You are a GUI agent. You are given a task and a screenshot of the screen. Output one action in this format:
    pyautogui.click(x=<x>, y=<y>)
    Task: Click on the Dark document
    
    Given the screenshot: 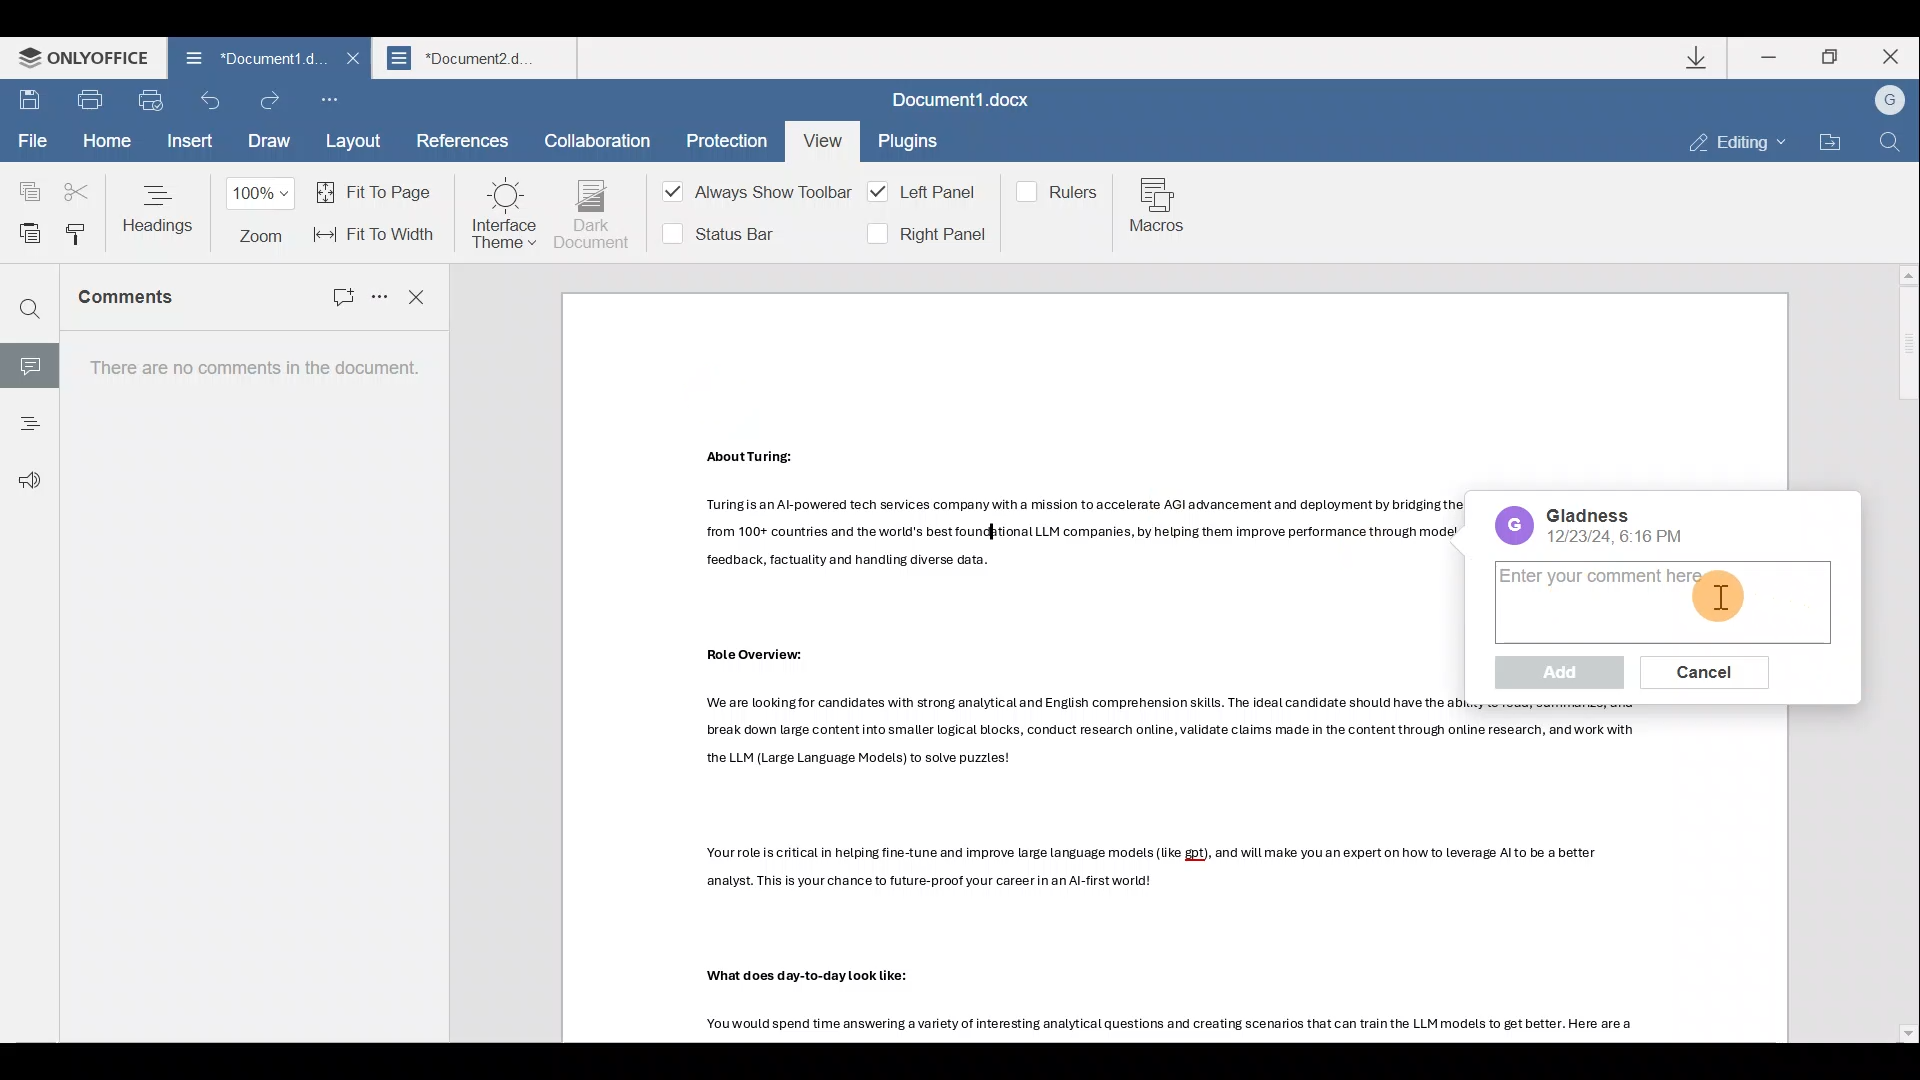 What is the action you would take?
    pyautogui.click(x=593, y=215)
    